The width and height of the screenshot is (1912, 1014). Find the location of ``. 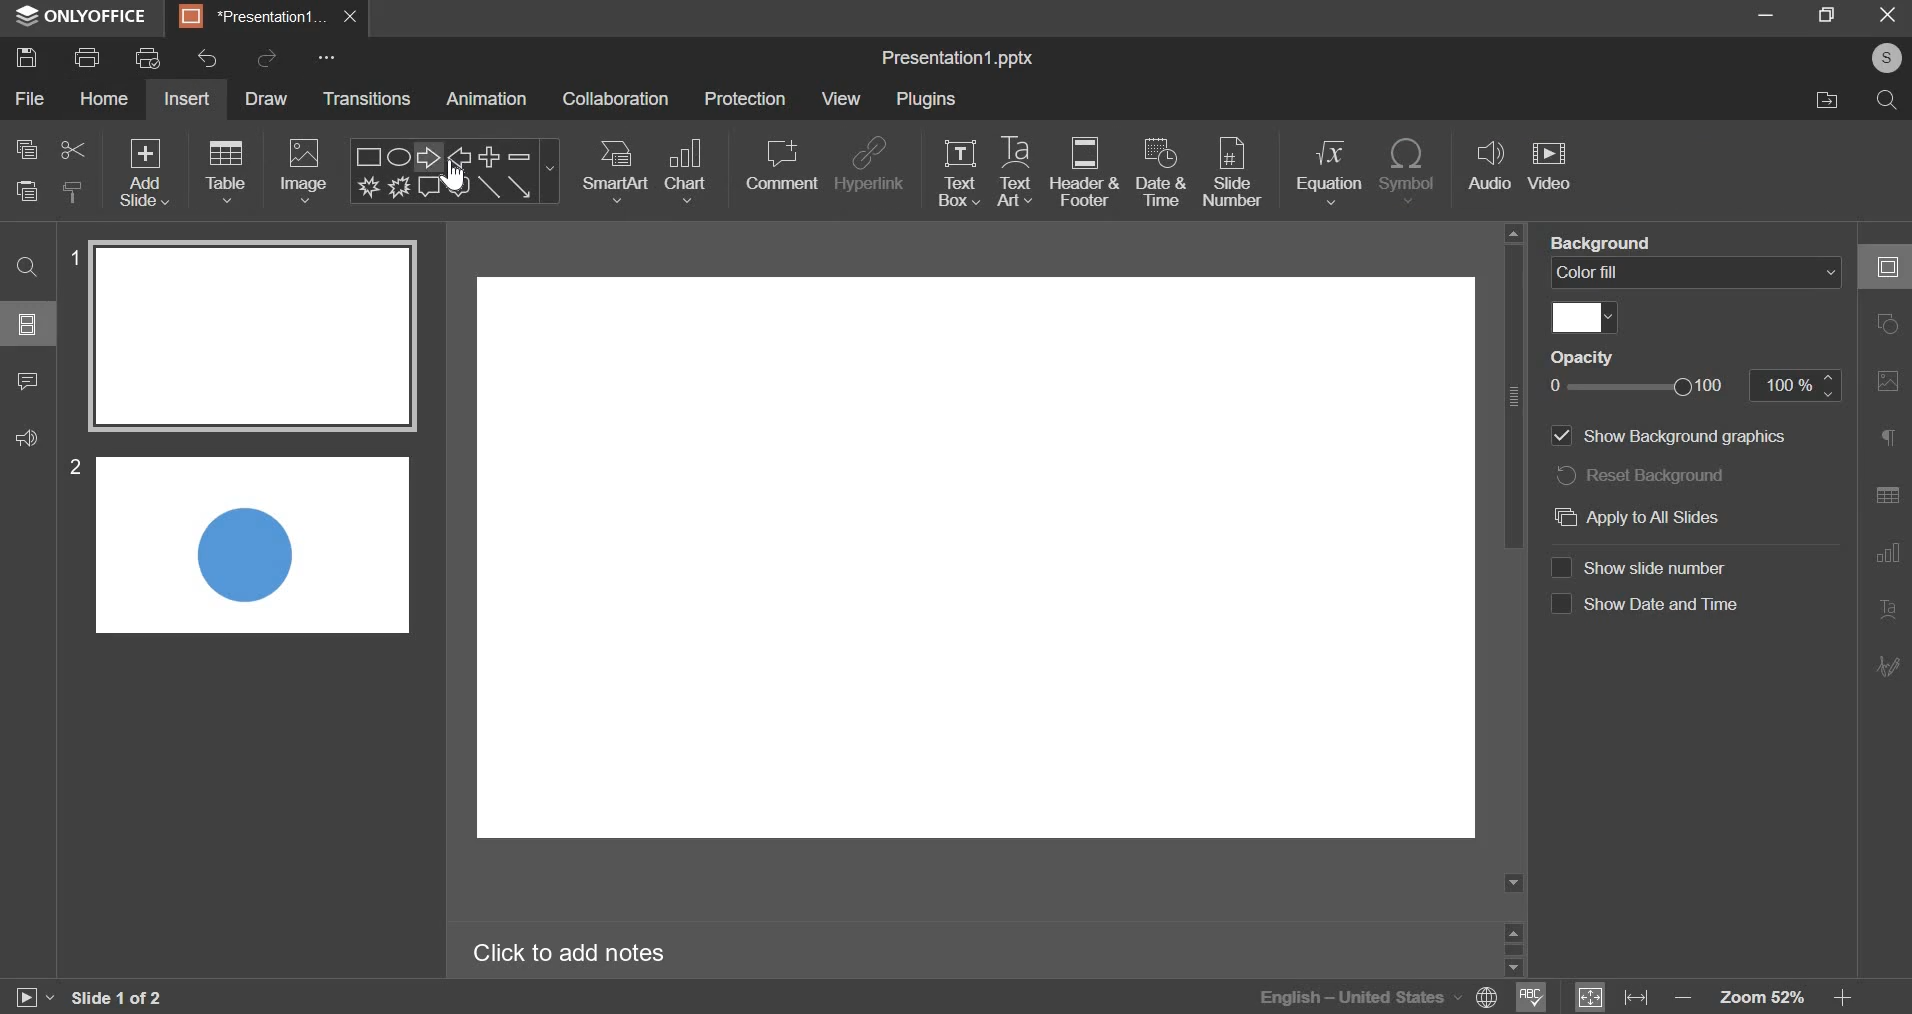

 is located at coordinates (144, 143).